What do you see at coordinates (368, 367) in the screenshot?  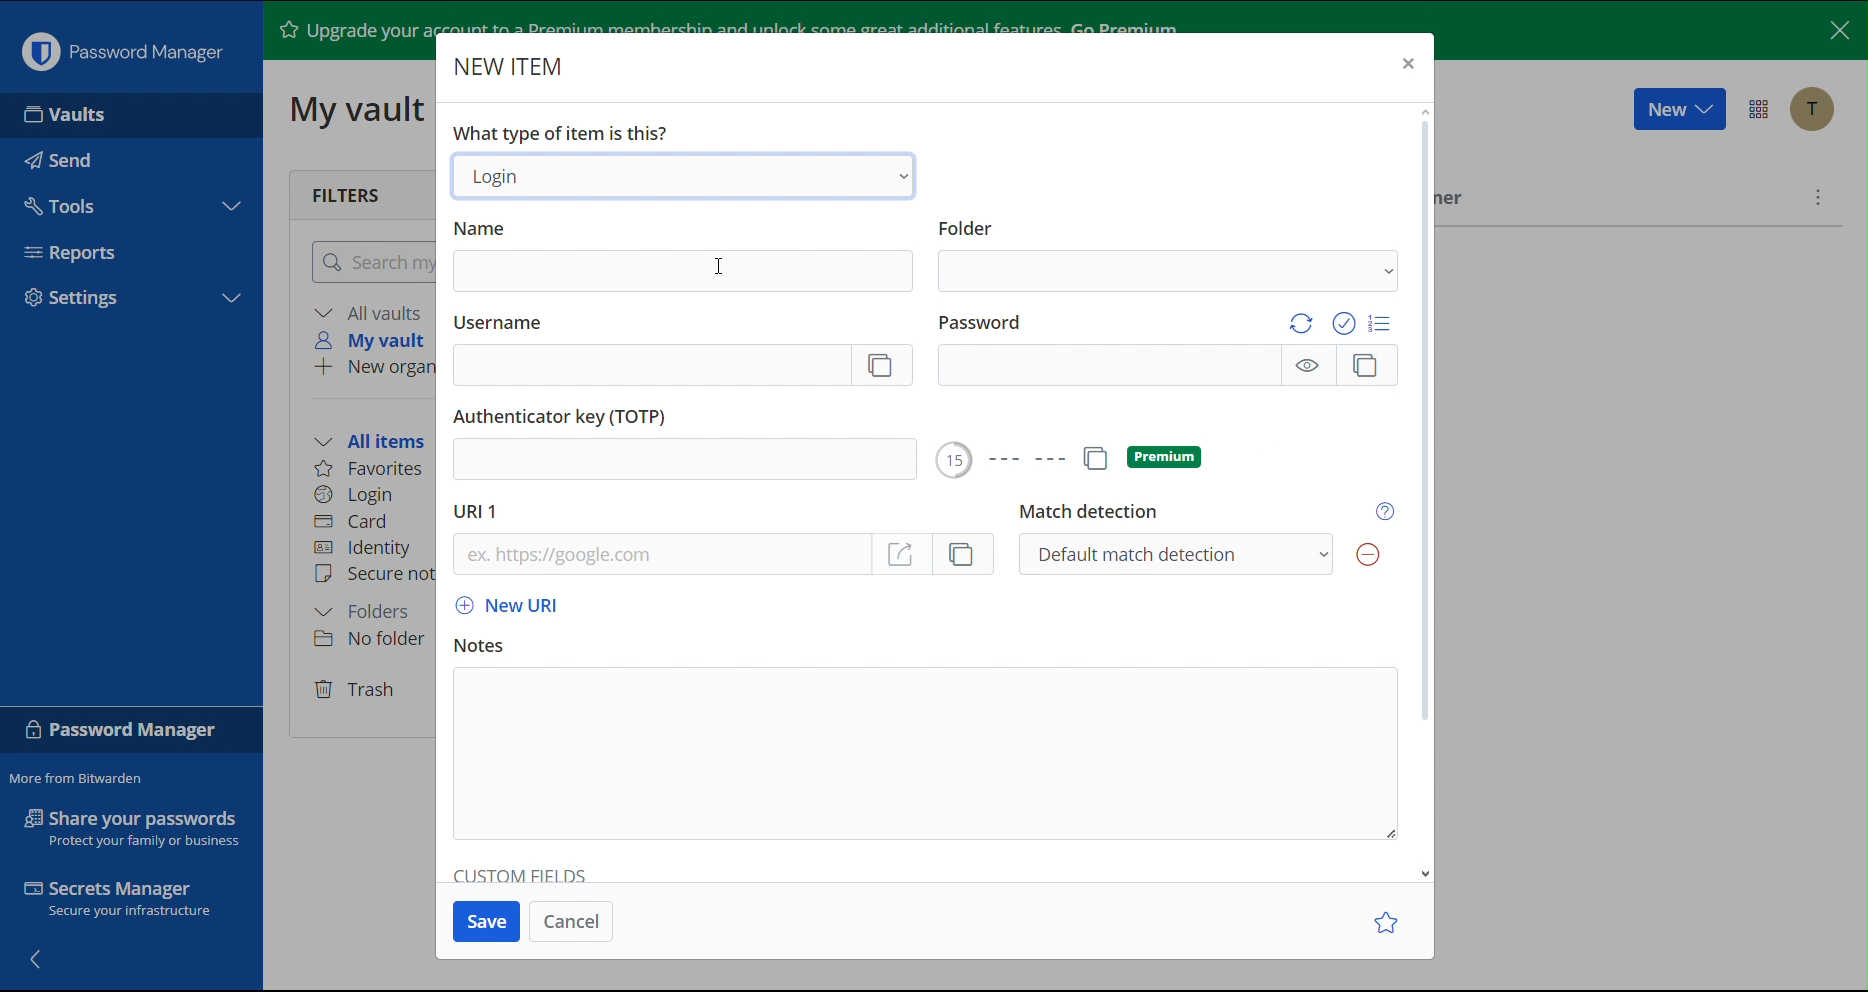 I see `New organization` at bounding box center [368, 367].